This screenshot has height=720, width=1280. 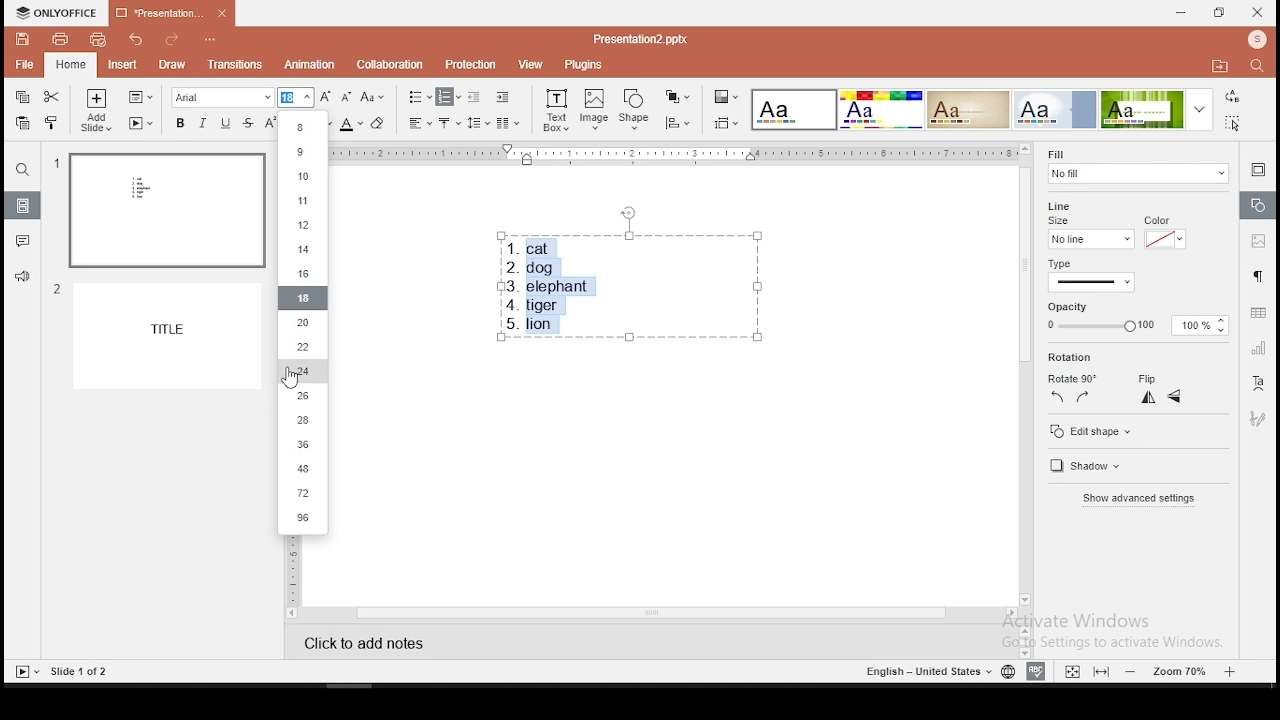 What do you see at coordinates (300, 515) in the screenshot?
I see `96` at bounding box center [300, 515].